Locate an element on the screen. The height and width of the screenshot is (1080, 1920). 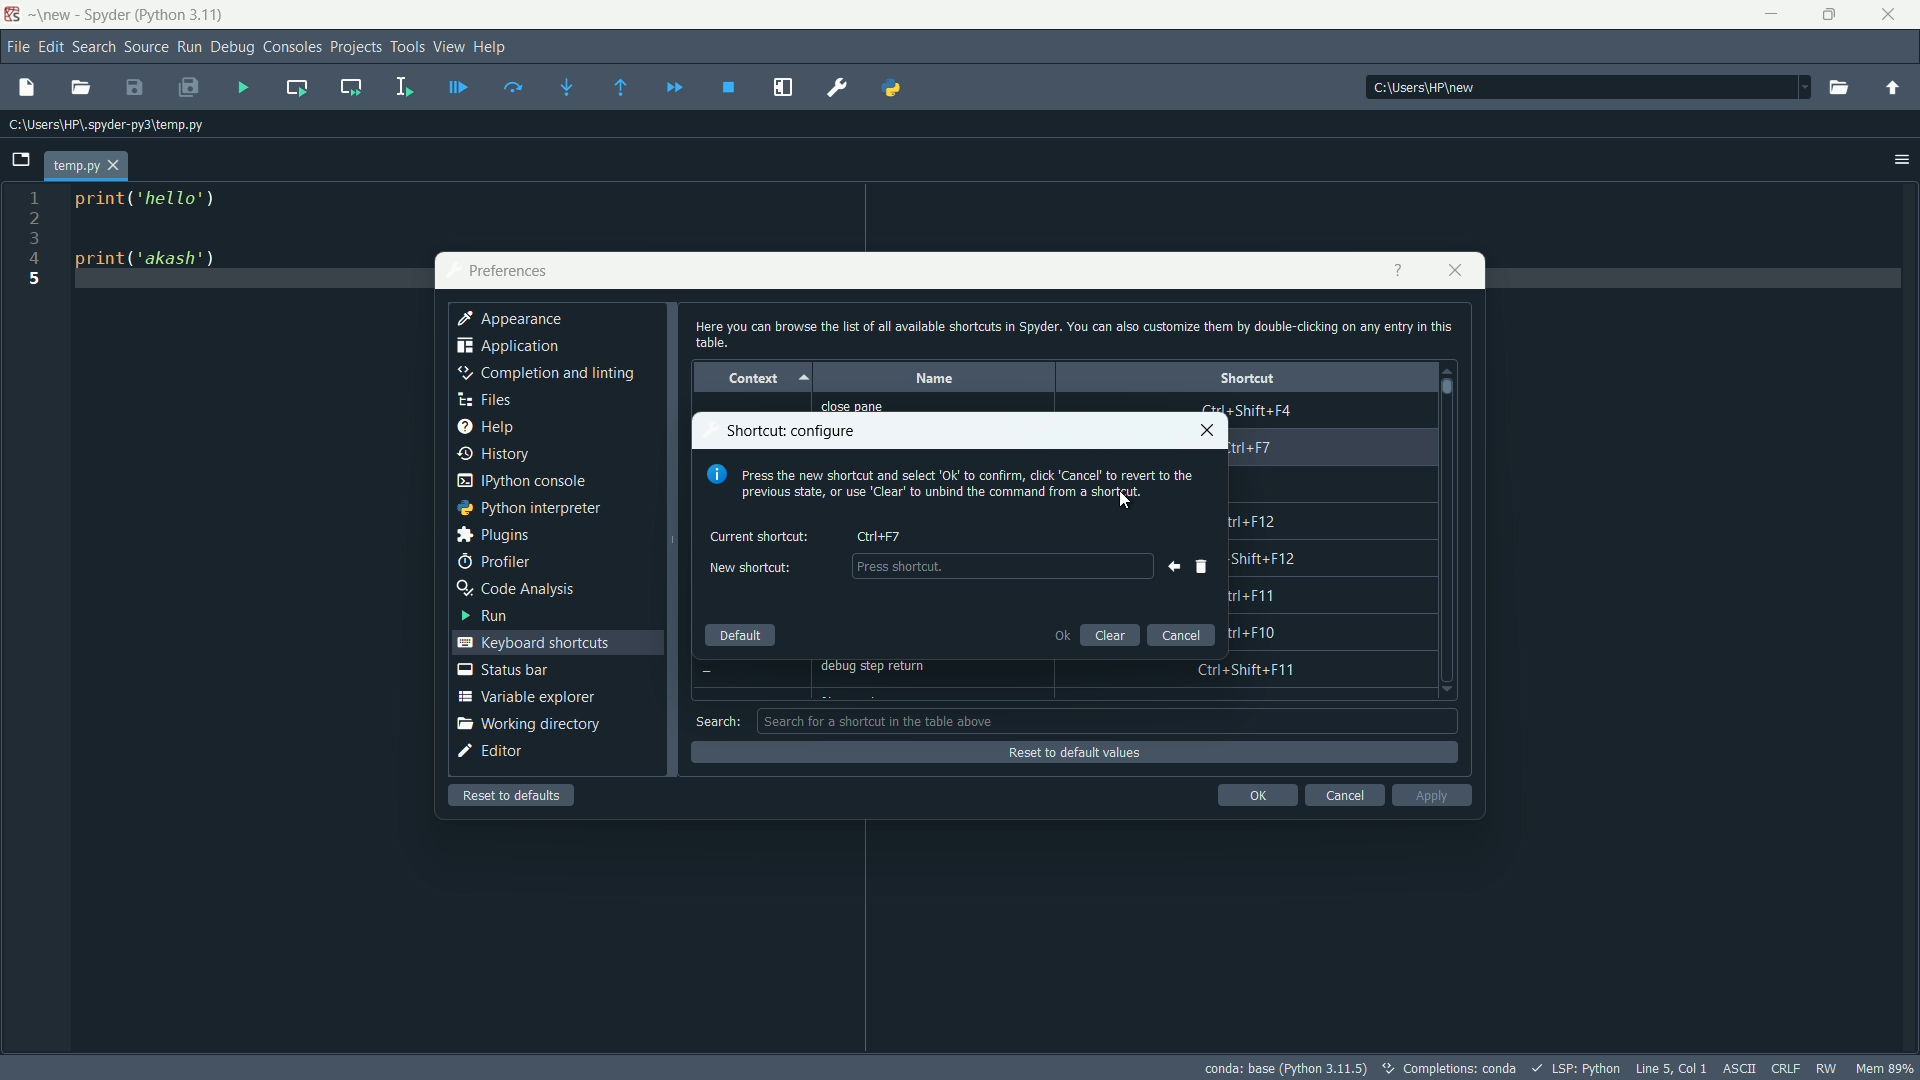
cursor is located at coordinates (1121, 508).